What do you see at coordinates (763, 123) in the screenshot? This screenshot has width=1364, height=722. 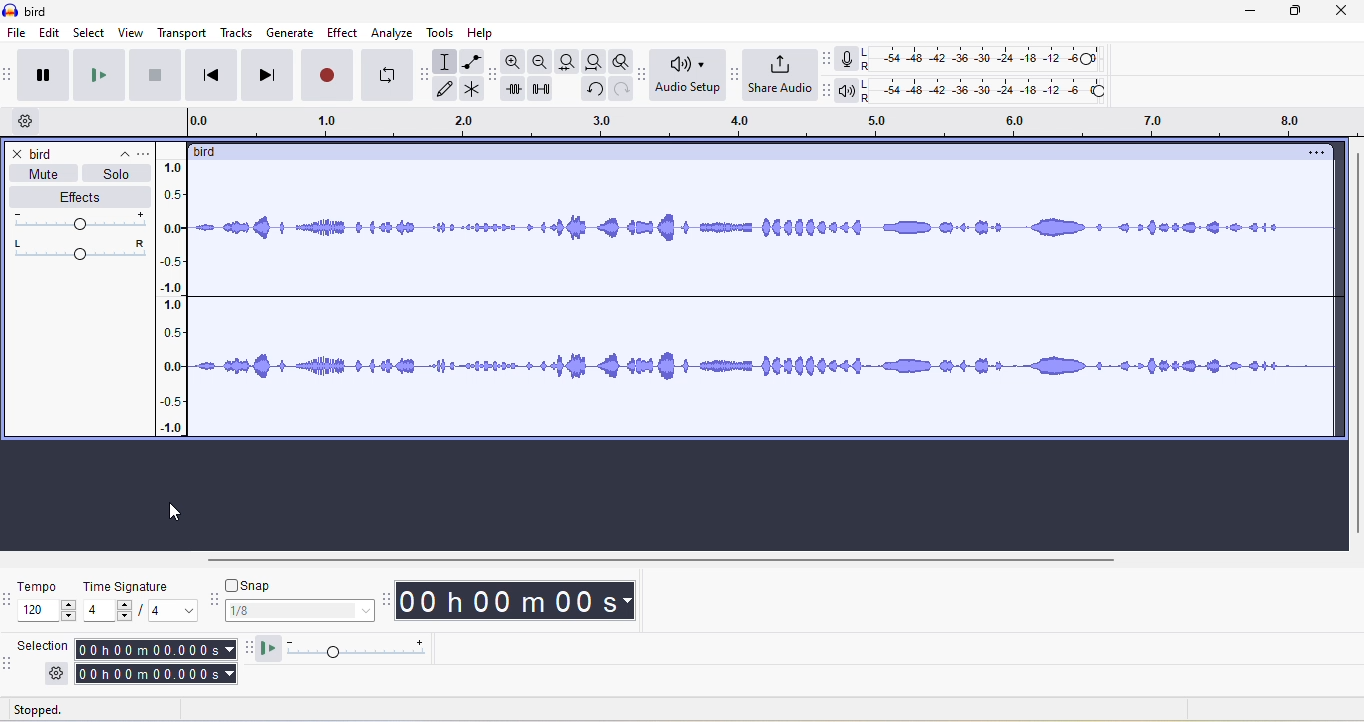 I see `click and drag to define a looping region ` at bounding box center [763, 123].